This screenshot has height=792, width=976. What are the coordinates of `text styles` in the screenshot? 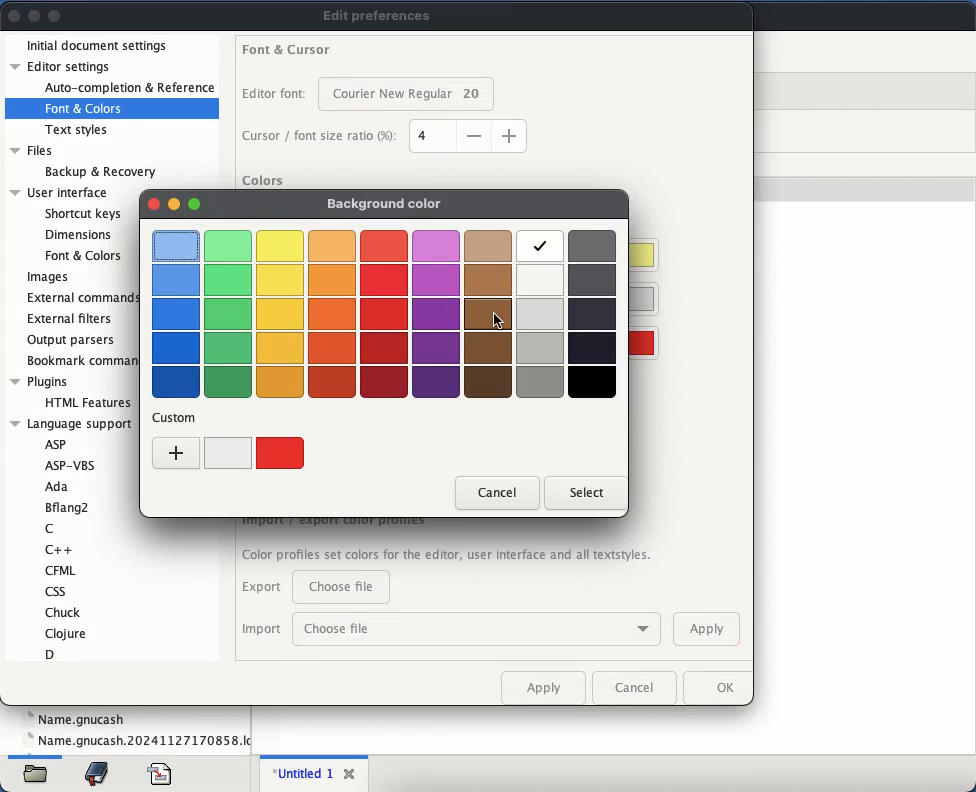 It's located at (79, 131).